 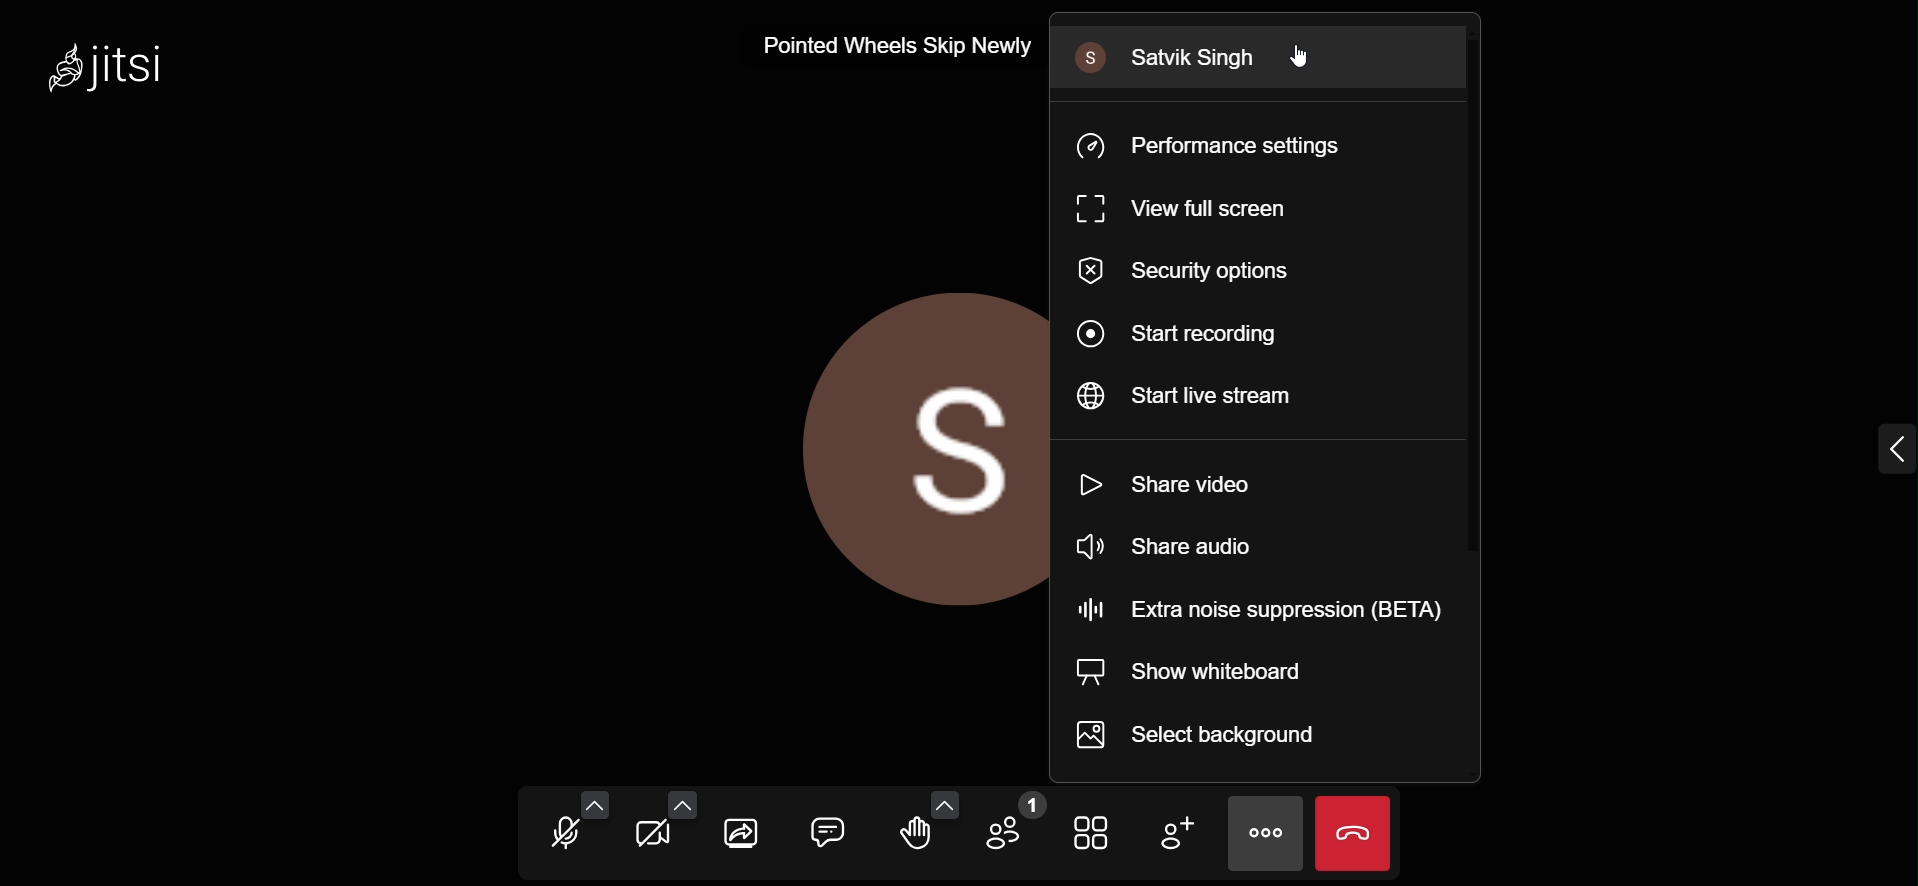 I want to click on cursor, so click(x=1296, y=56).